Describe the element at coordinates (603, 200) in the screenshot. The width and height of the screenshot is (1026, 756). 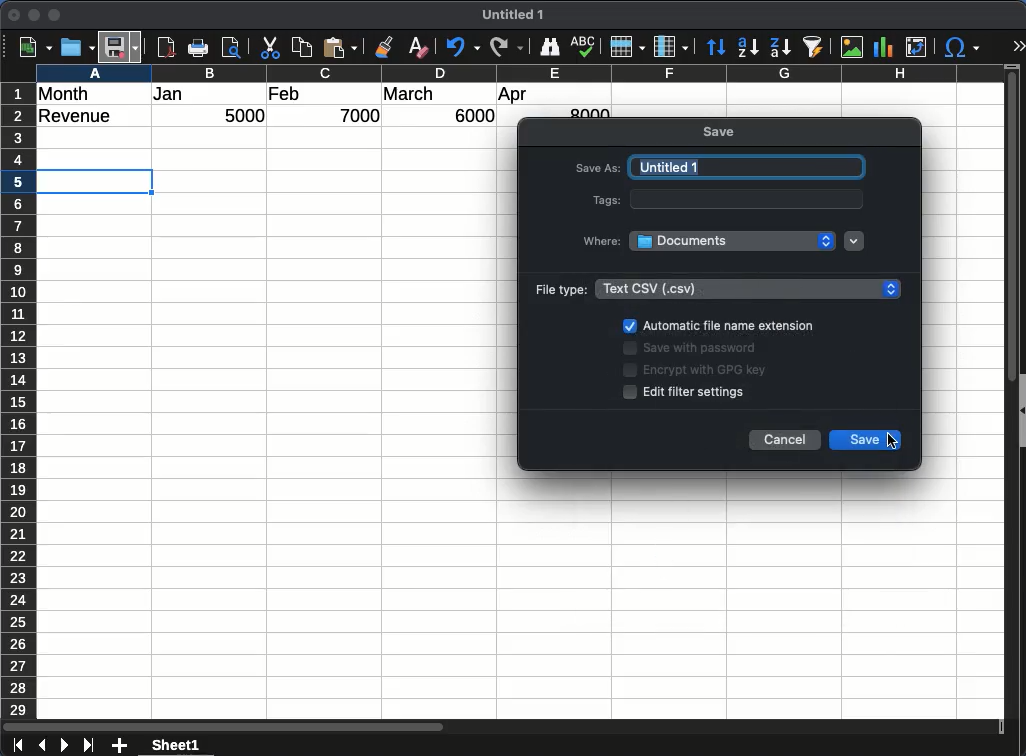
I see `tags` at that location.